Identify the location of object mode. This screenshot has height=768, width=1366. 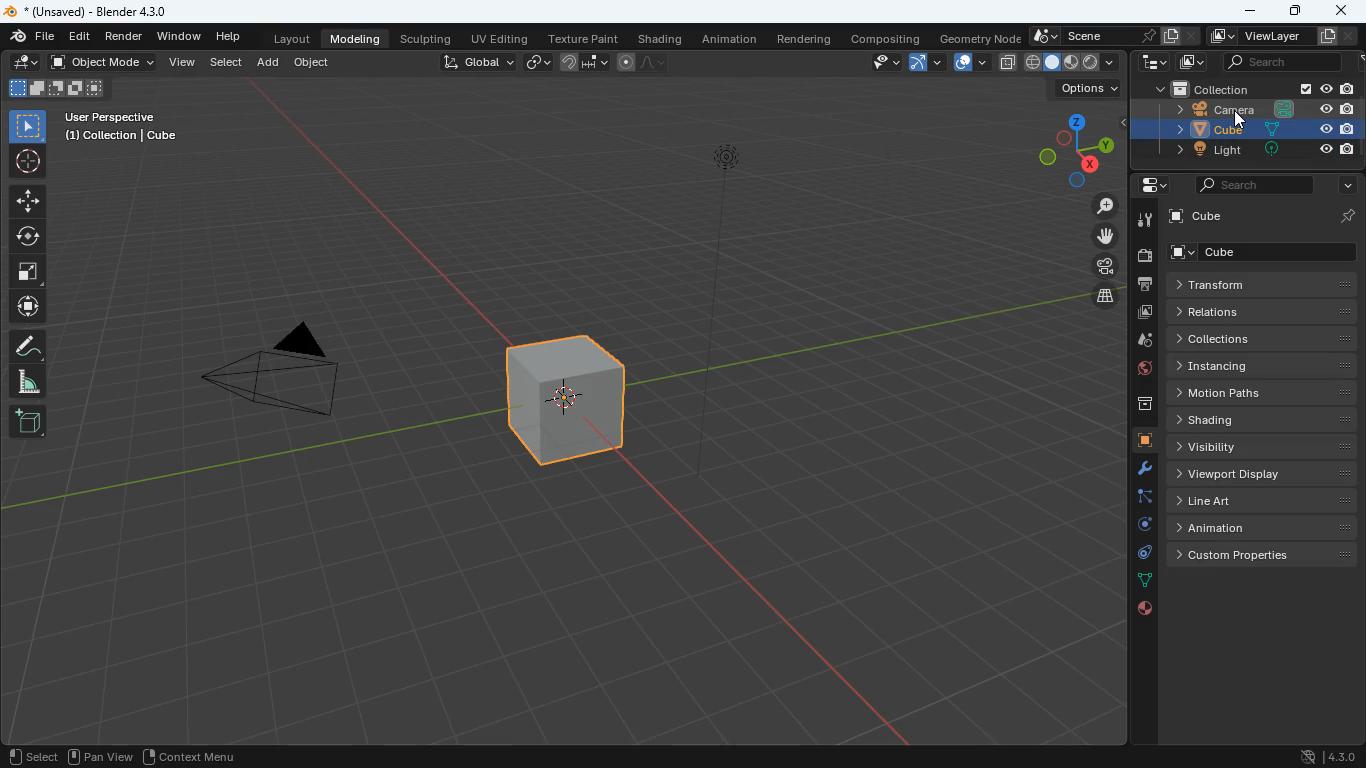
(103, 63).